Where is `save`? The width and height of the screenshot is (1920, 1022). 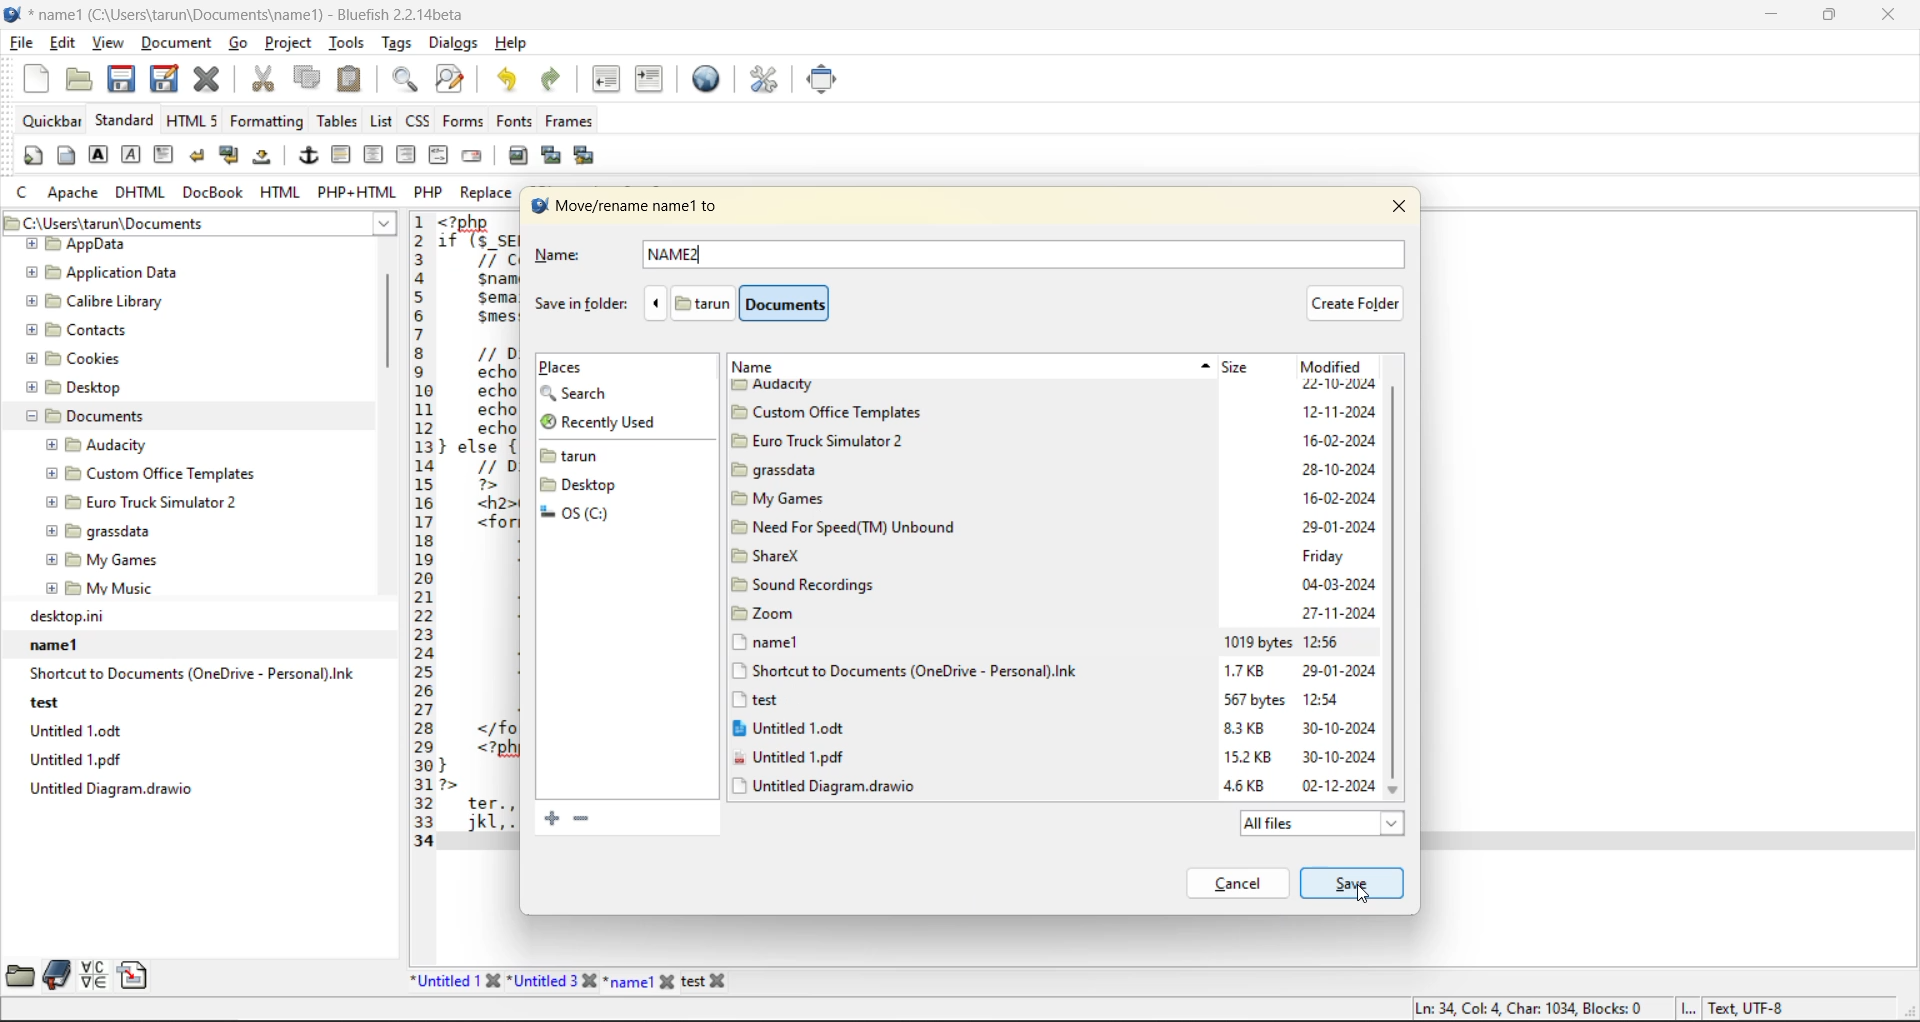
save is located at coordinates (1351, 880).